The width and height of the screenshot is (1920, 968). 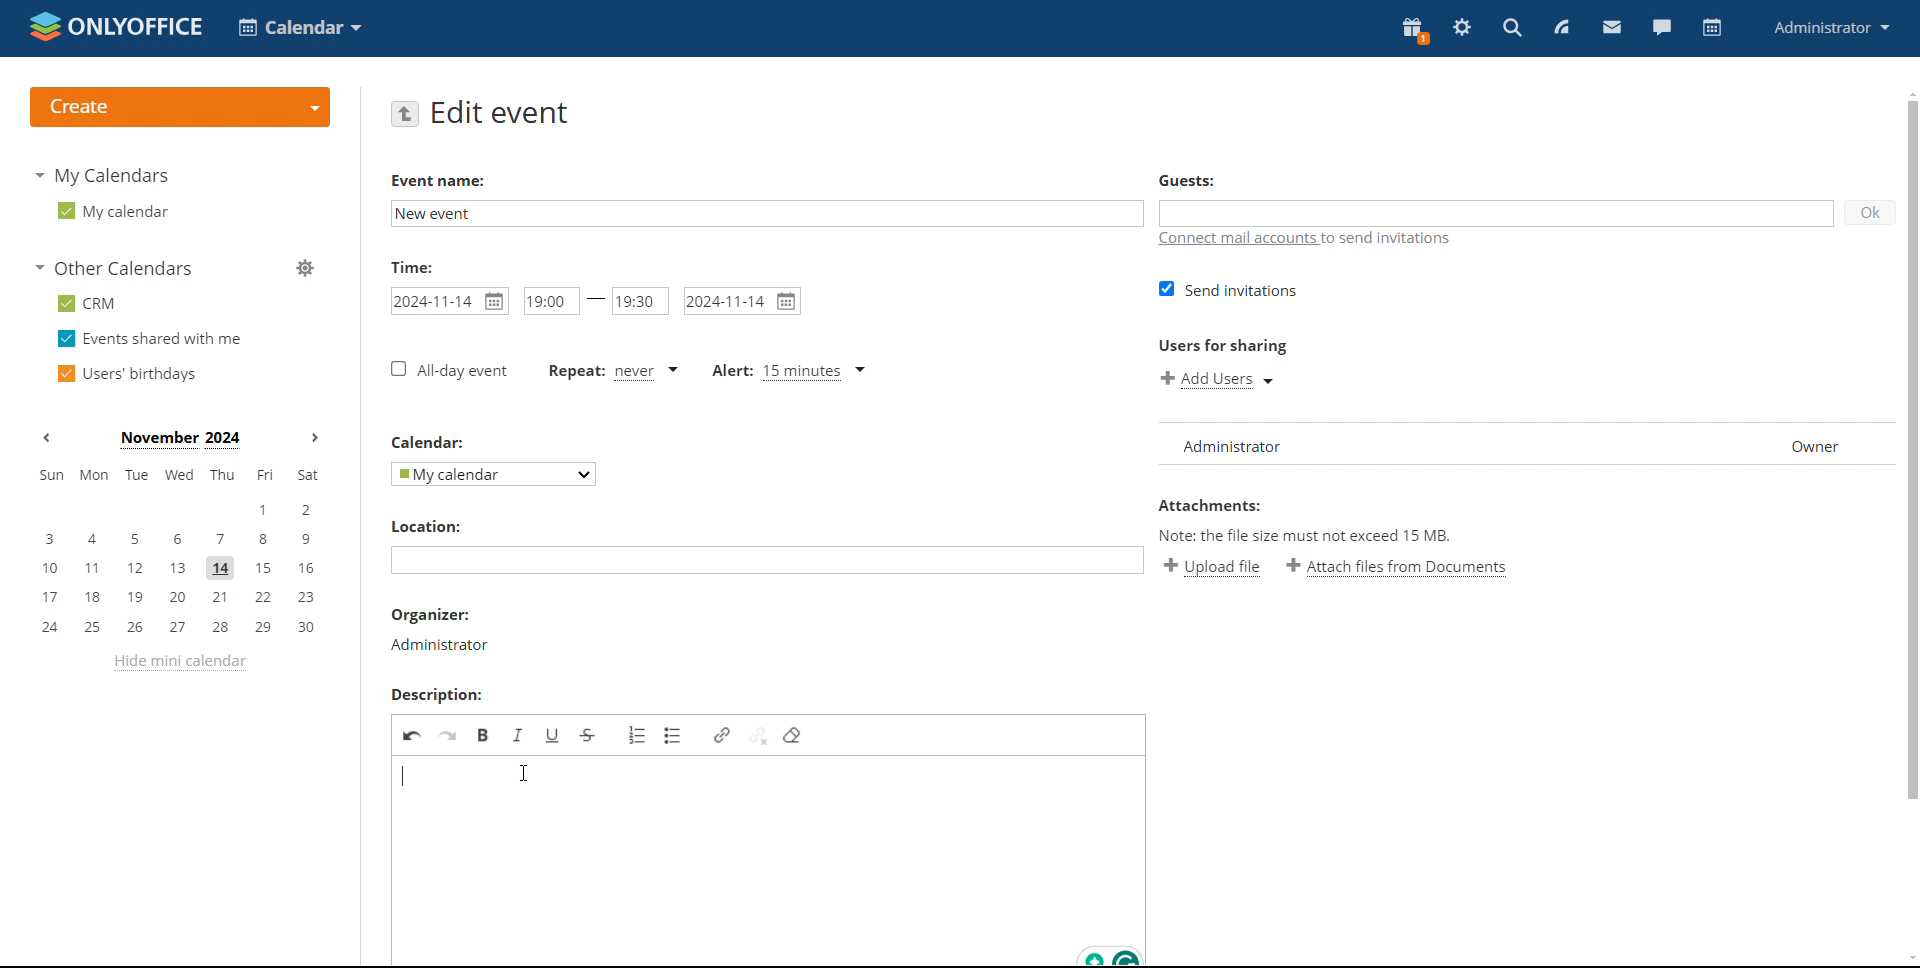 What do you see at coordinates (178, 106) in the screenshot?
I see `logo` at bounding box center [178, 106].